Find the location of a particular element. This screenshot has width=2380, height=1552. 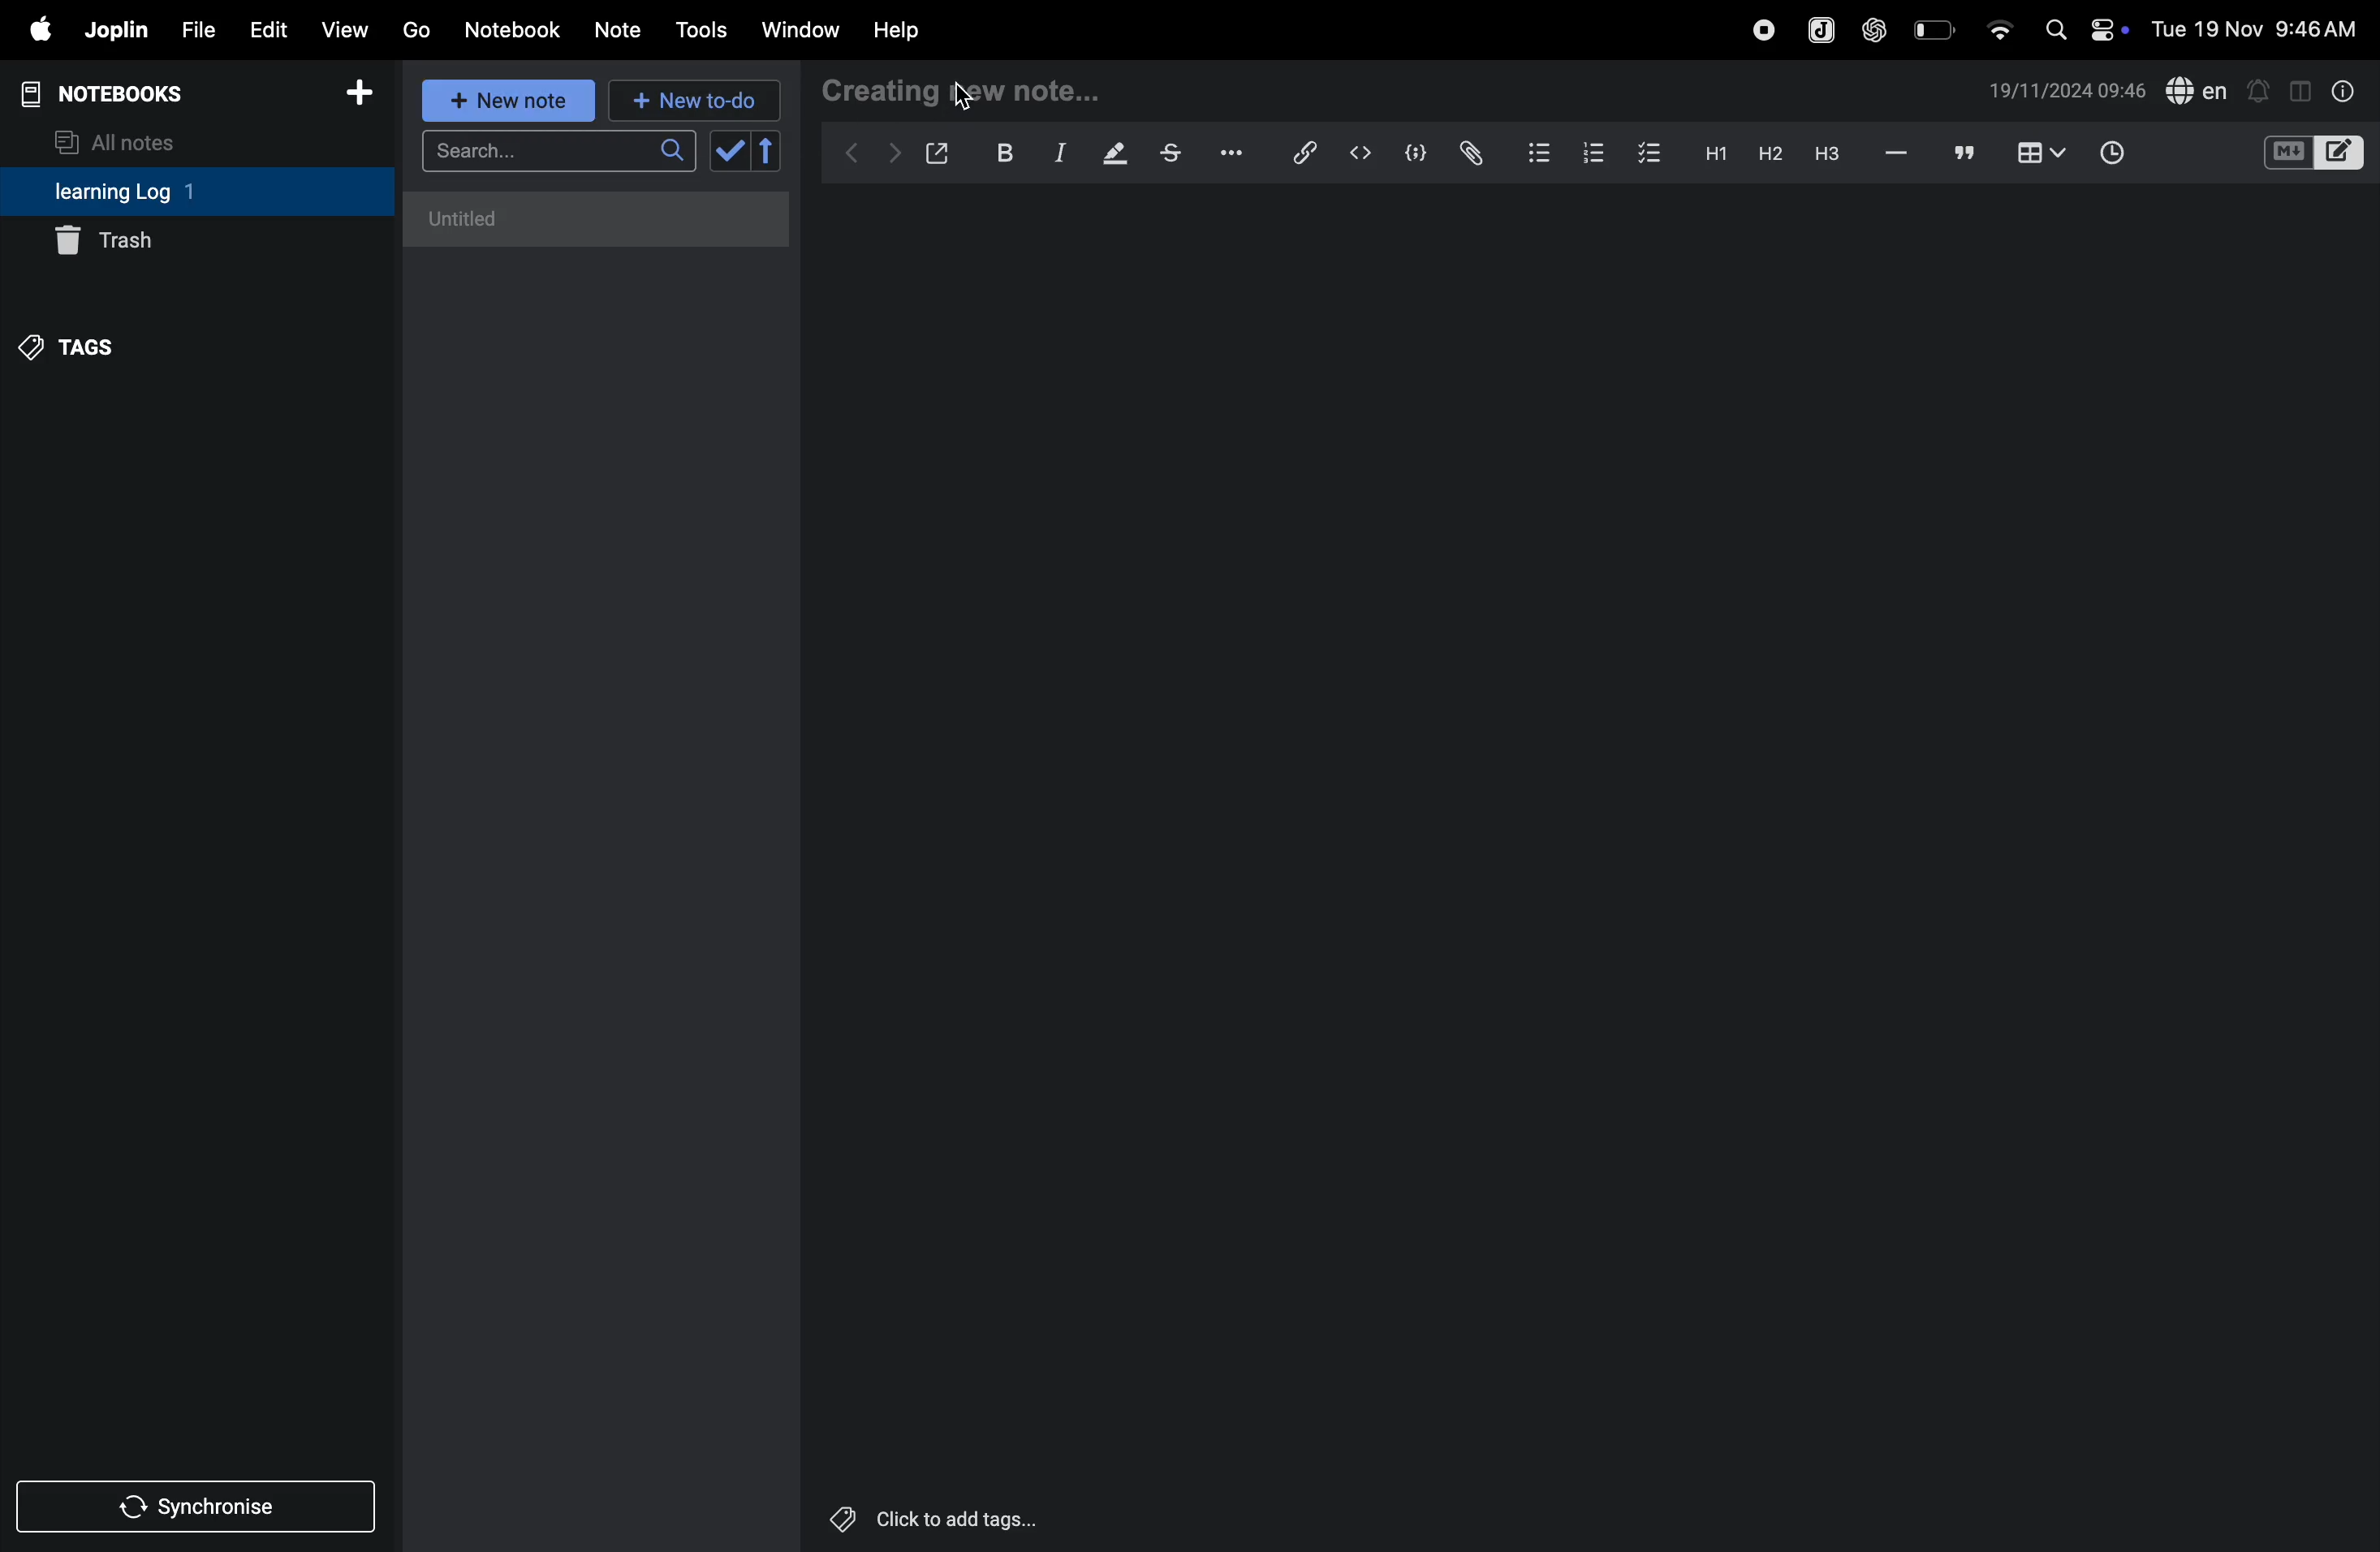

bullet list is located at coordinates (1536, 151).